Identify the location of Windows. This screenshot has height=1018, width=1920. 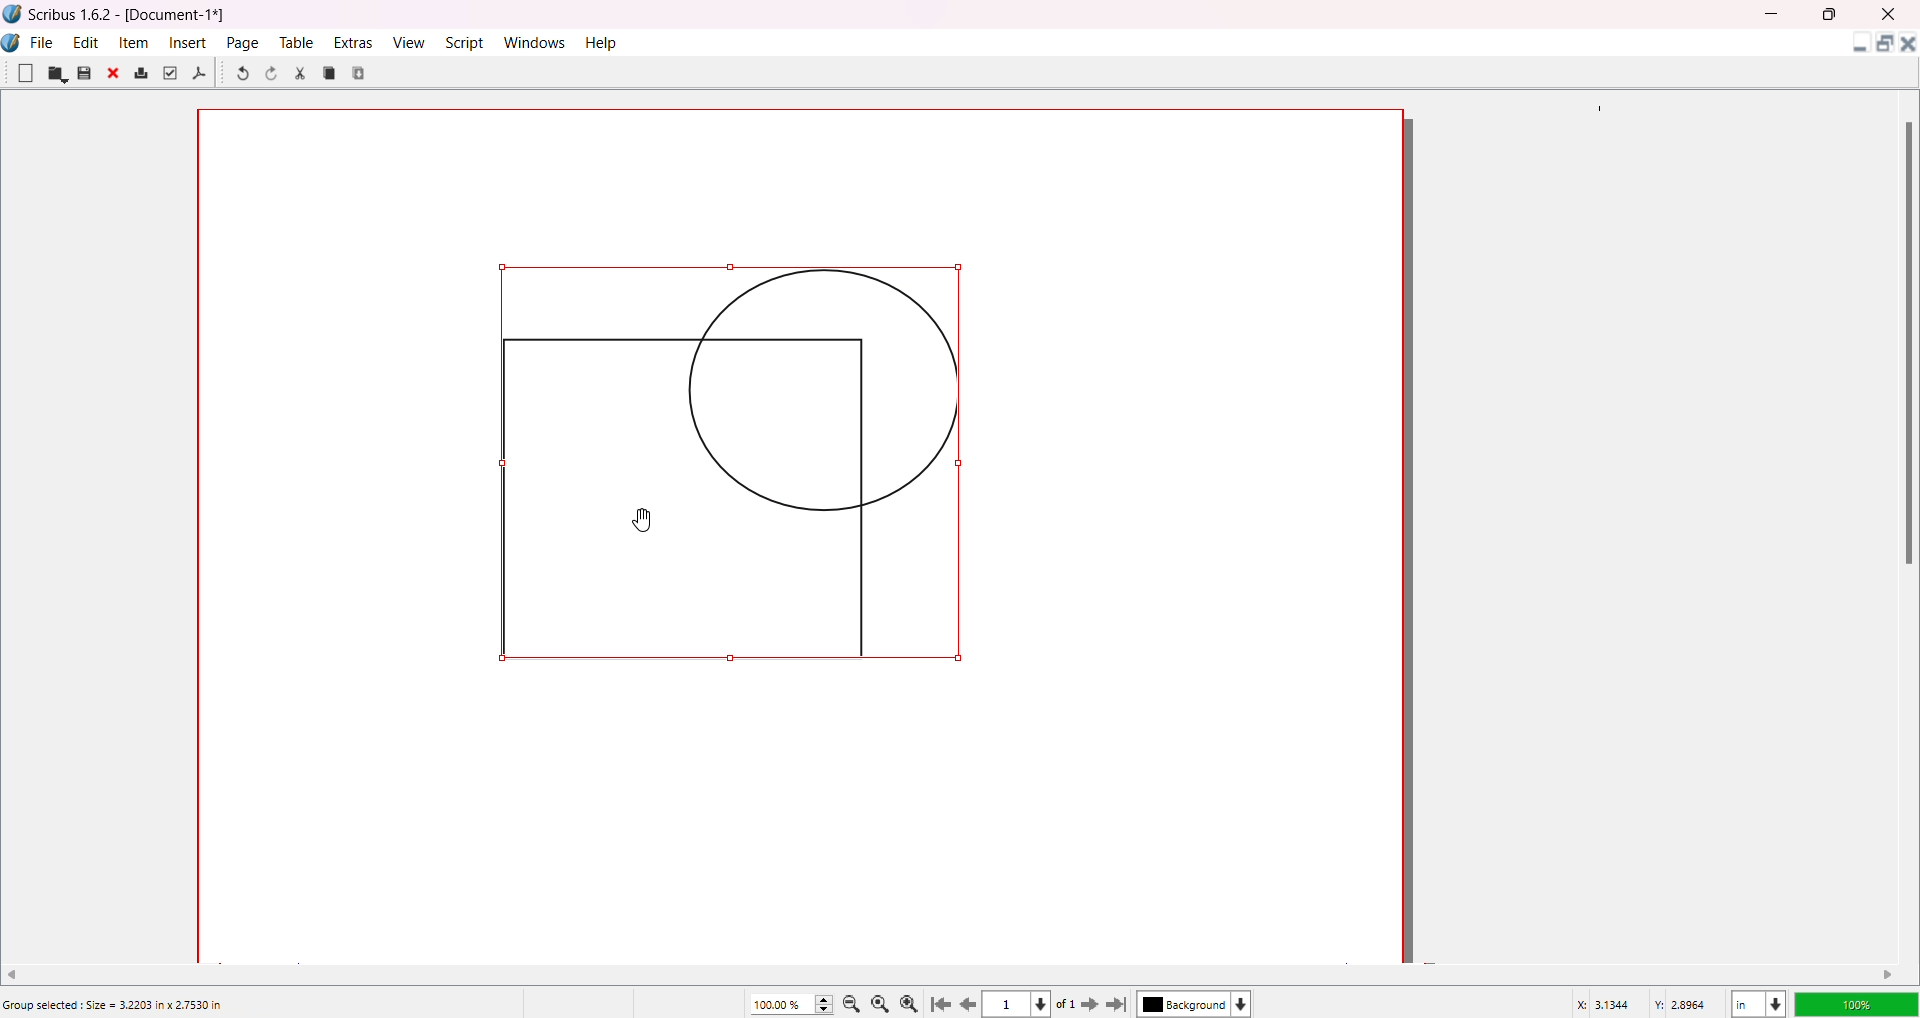
(538, 42).